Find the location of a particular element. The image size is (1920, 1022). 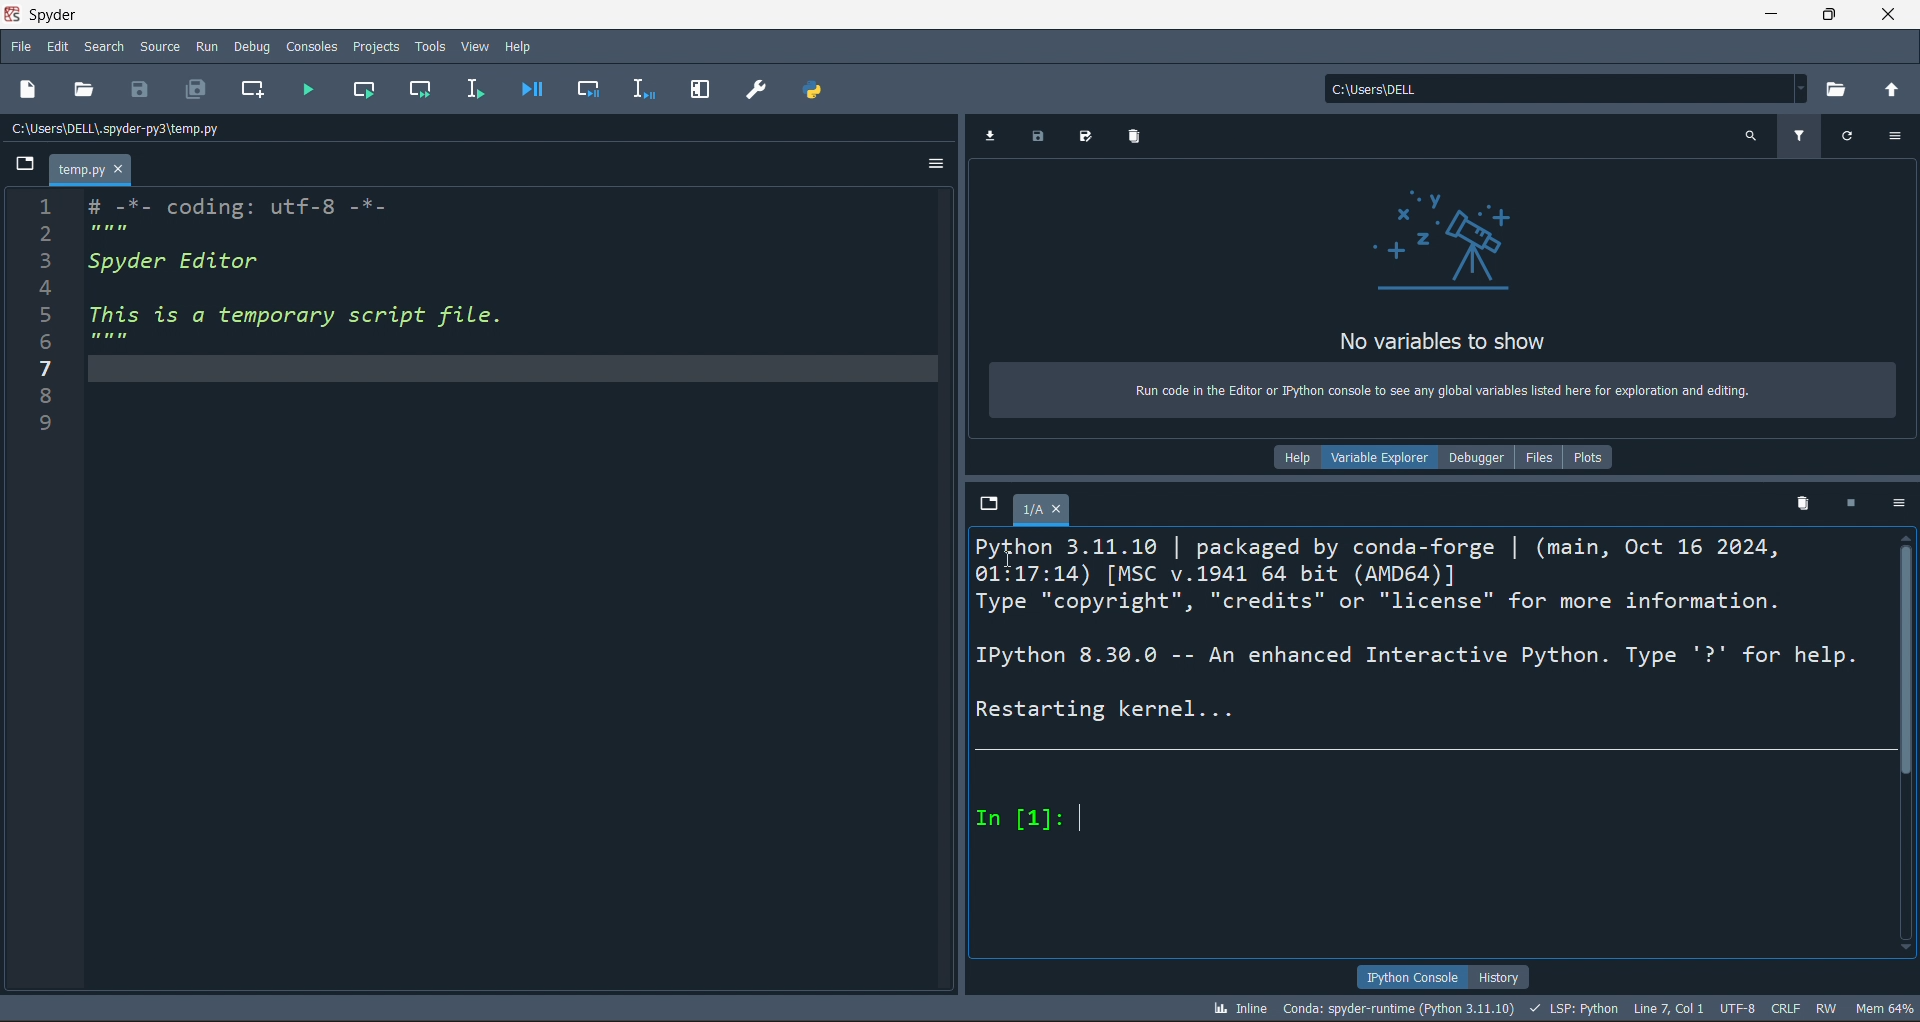

files is located at coordinates (1537, 457).